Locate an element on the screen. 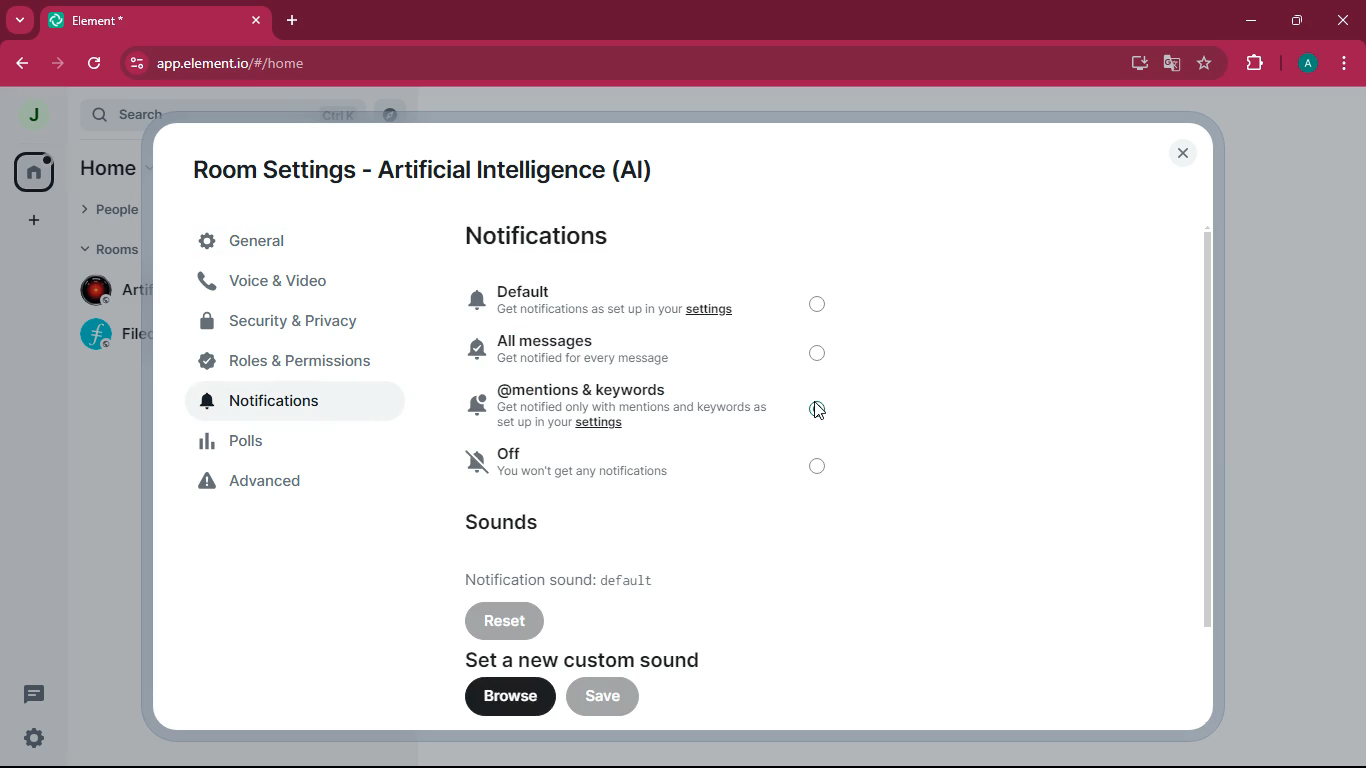  minimize is located at coordinates (1253, 20).